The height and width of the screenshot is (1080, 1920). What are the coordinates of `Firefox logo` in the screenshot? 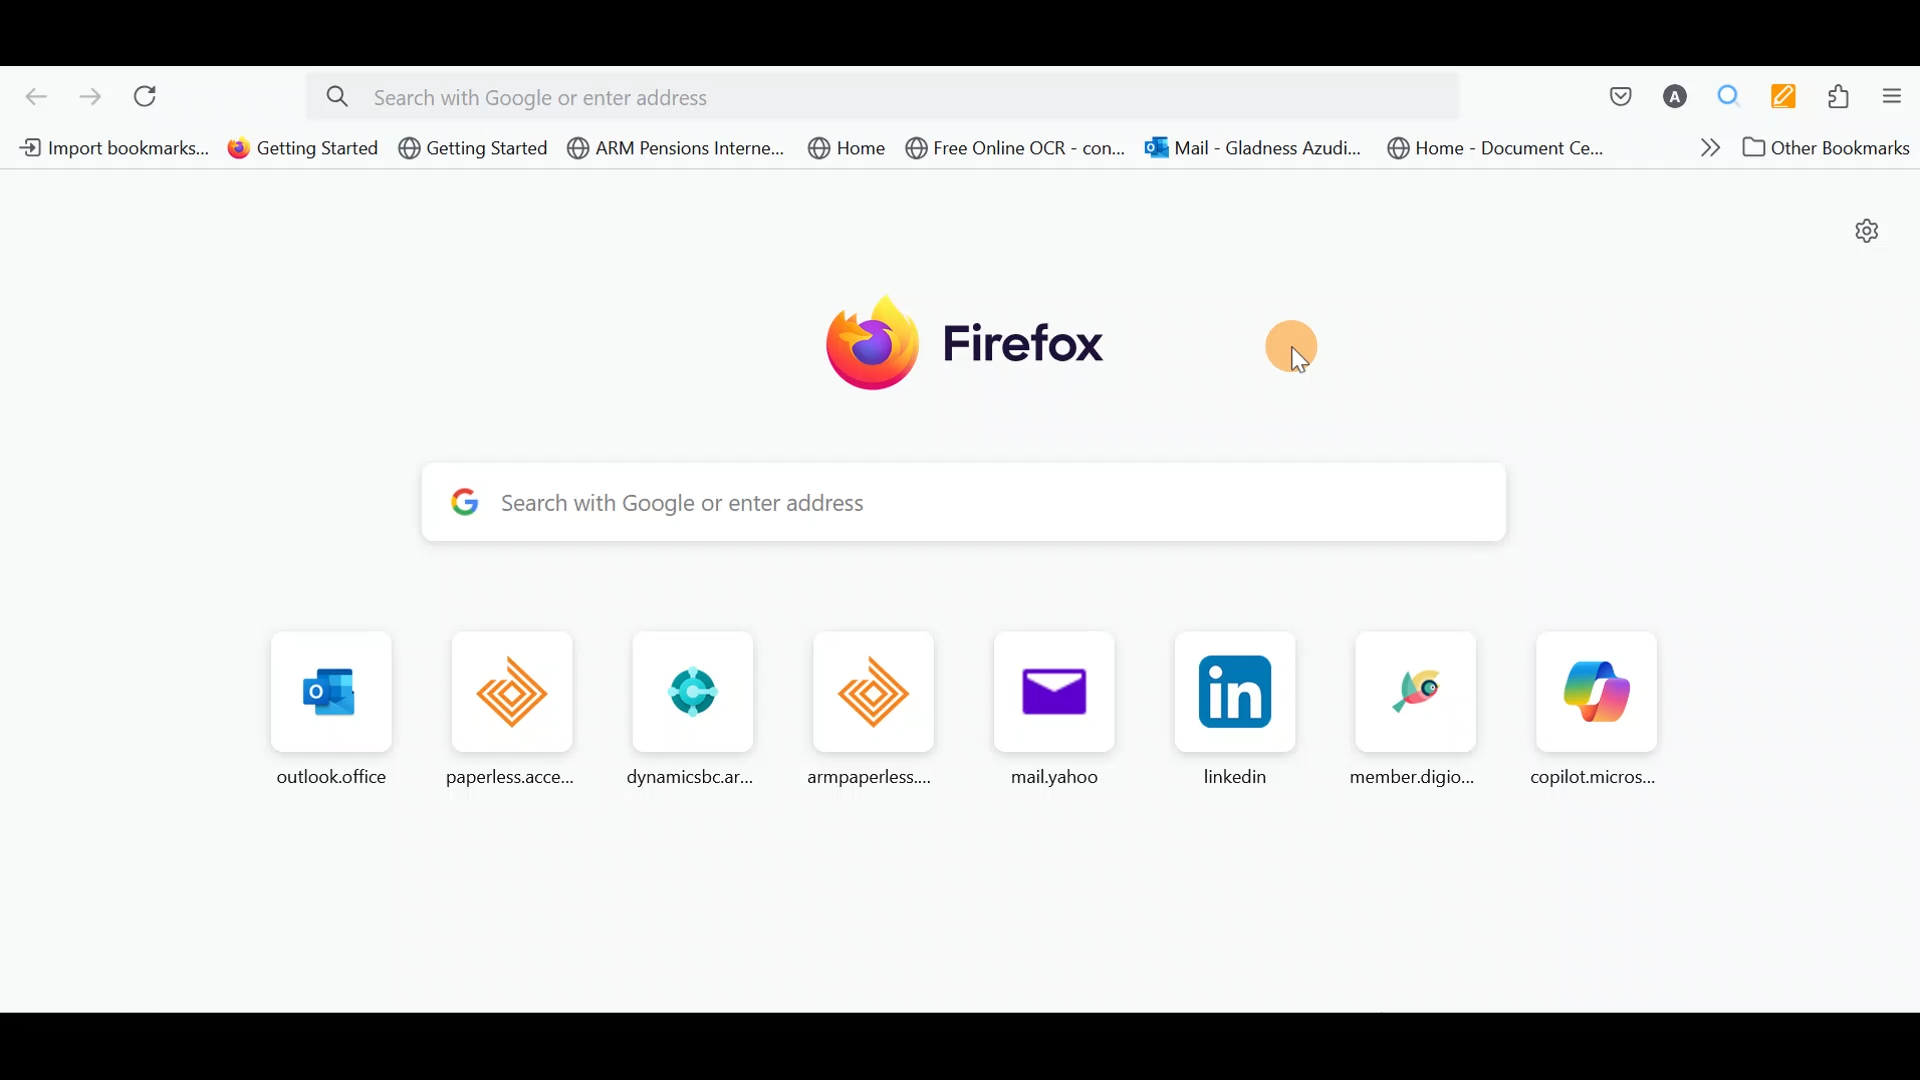 It's located at (973, 349).